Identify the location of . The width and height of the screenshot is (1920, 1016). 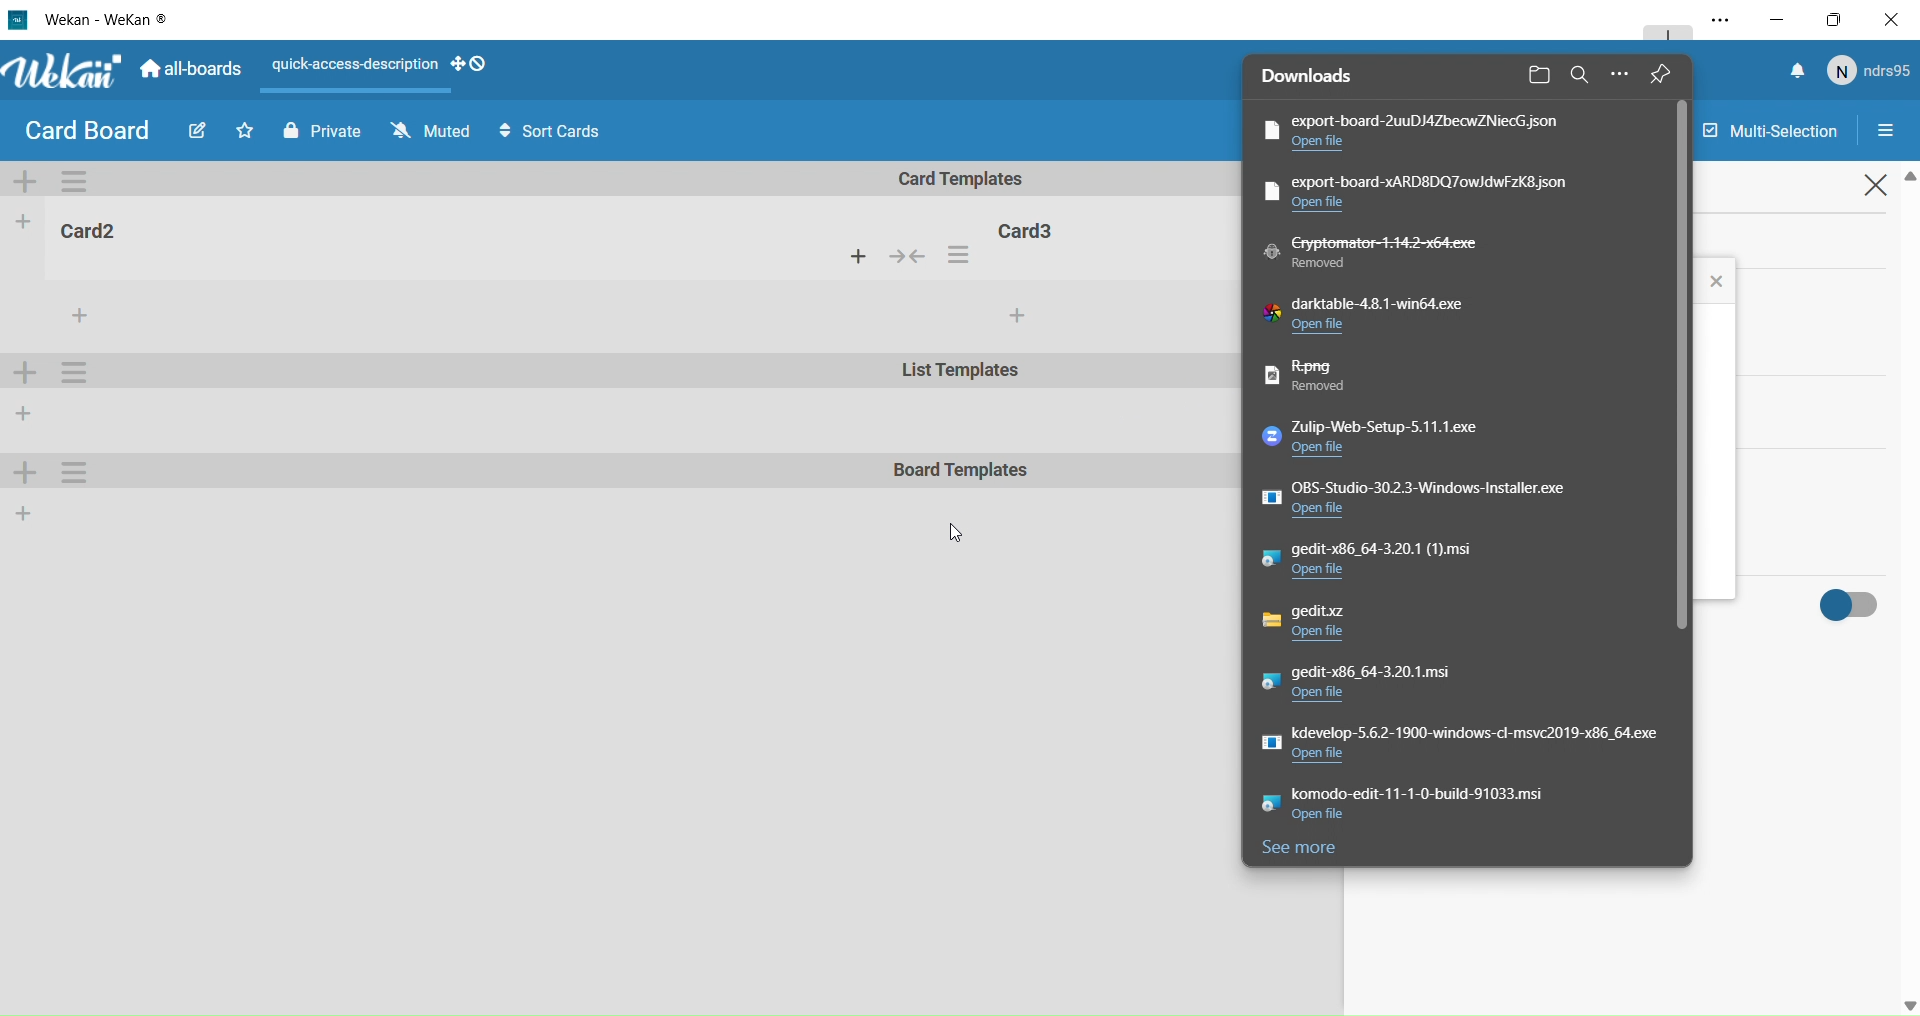
(242, 130).